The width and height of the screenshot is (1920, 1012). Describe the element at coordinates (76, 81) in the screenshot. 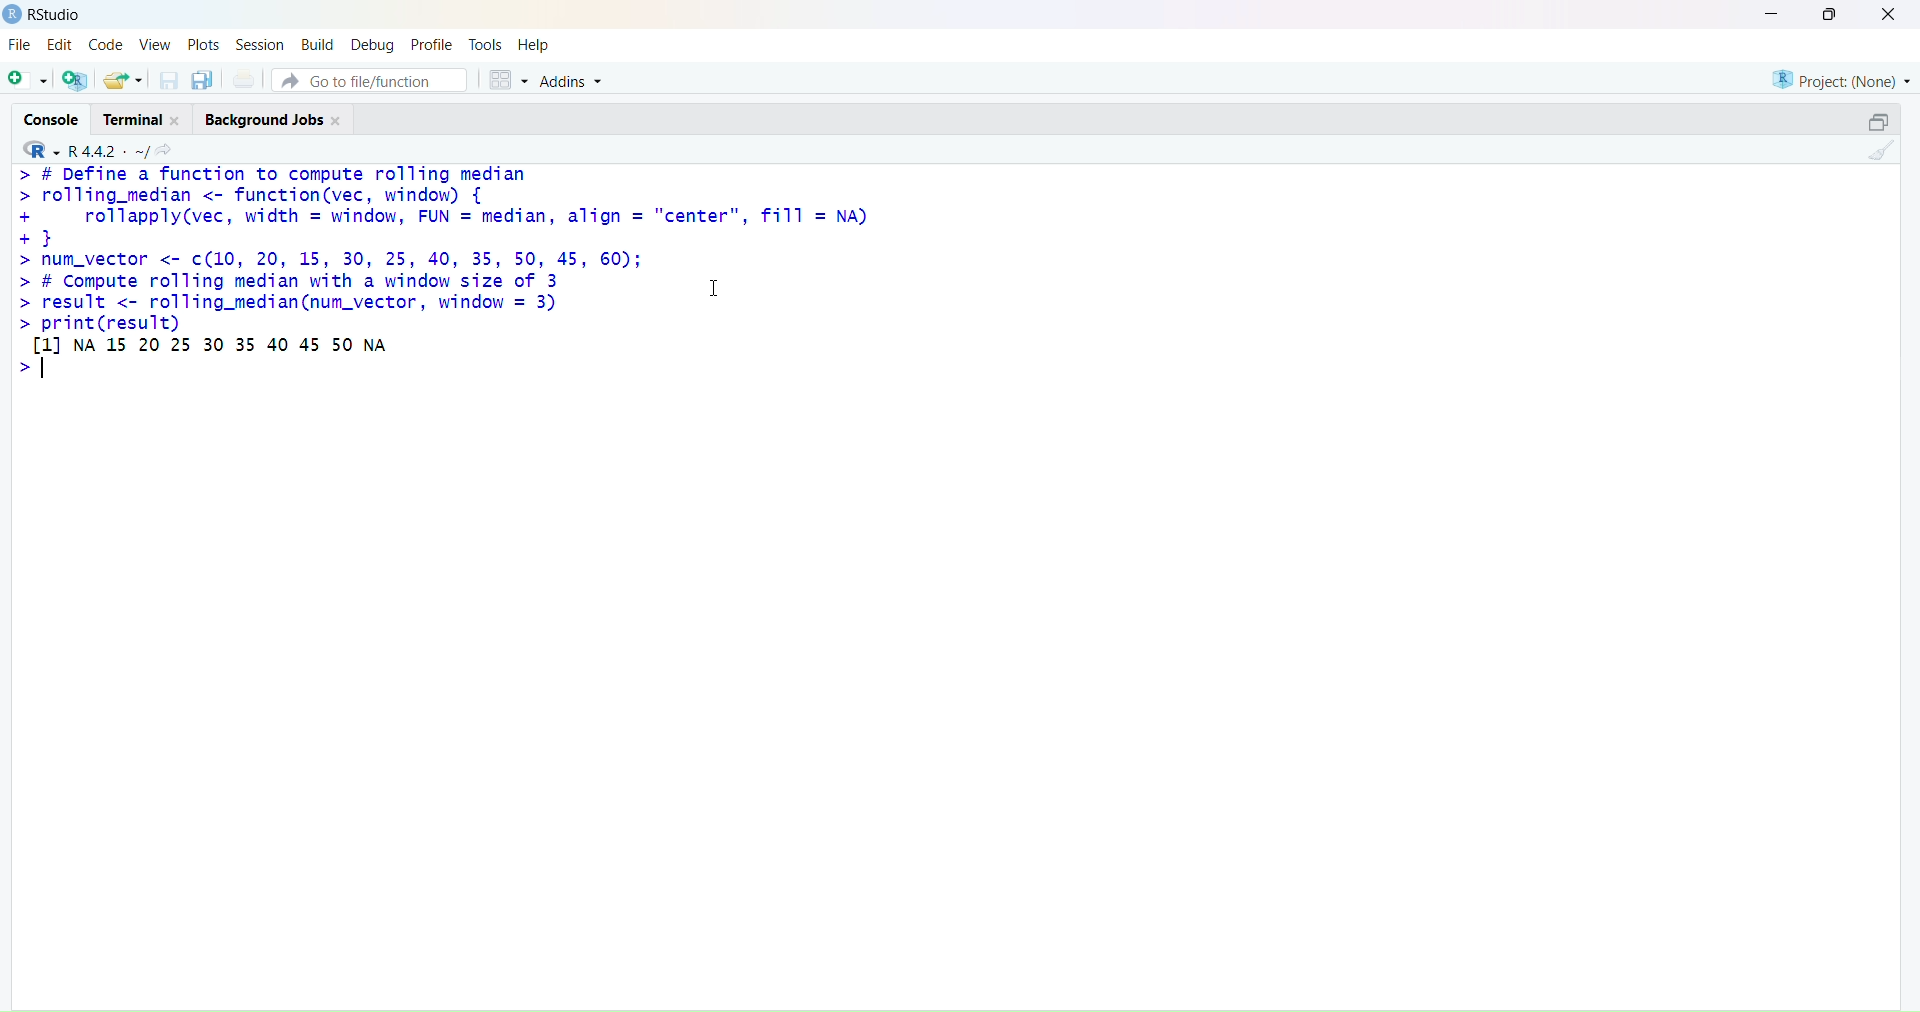

I see `add R file` at that location.